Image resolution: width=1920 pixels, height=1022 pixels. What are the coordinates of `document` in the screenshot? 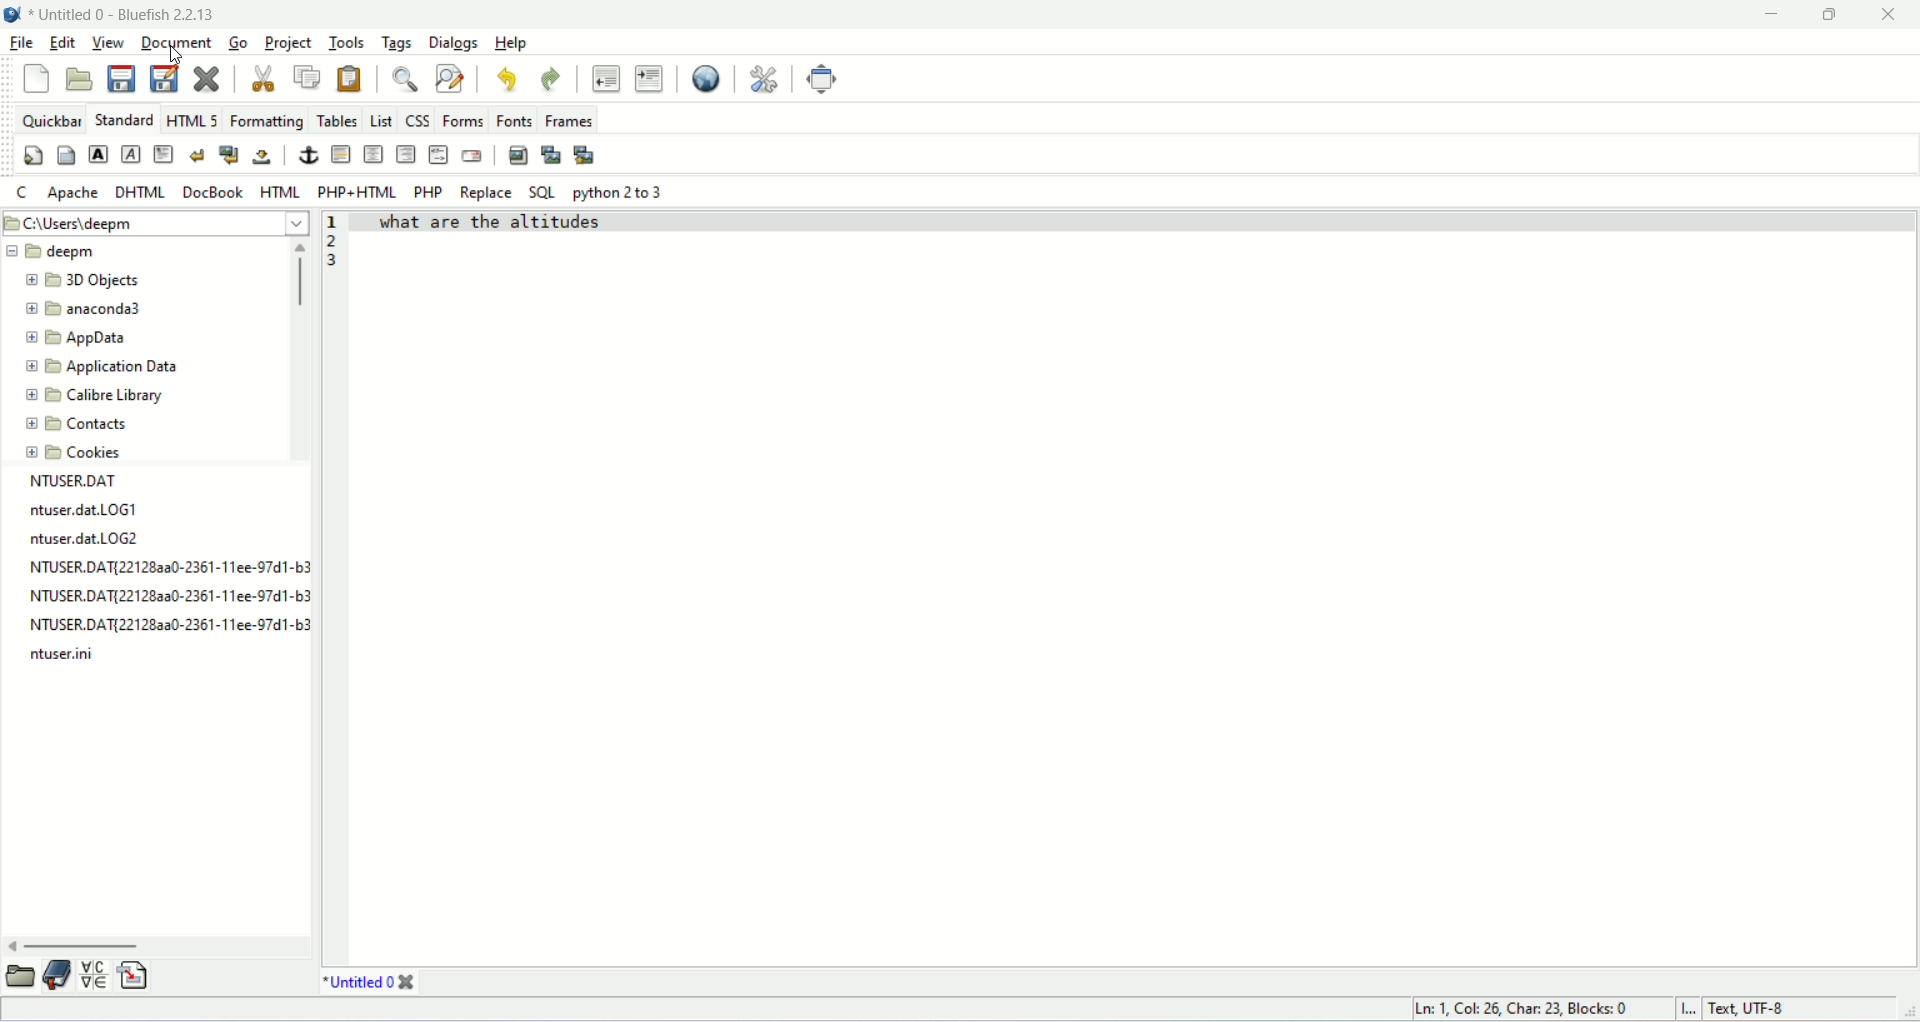 It's located at (174, 42).